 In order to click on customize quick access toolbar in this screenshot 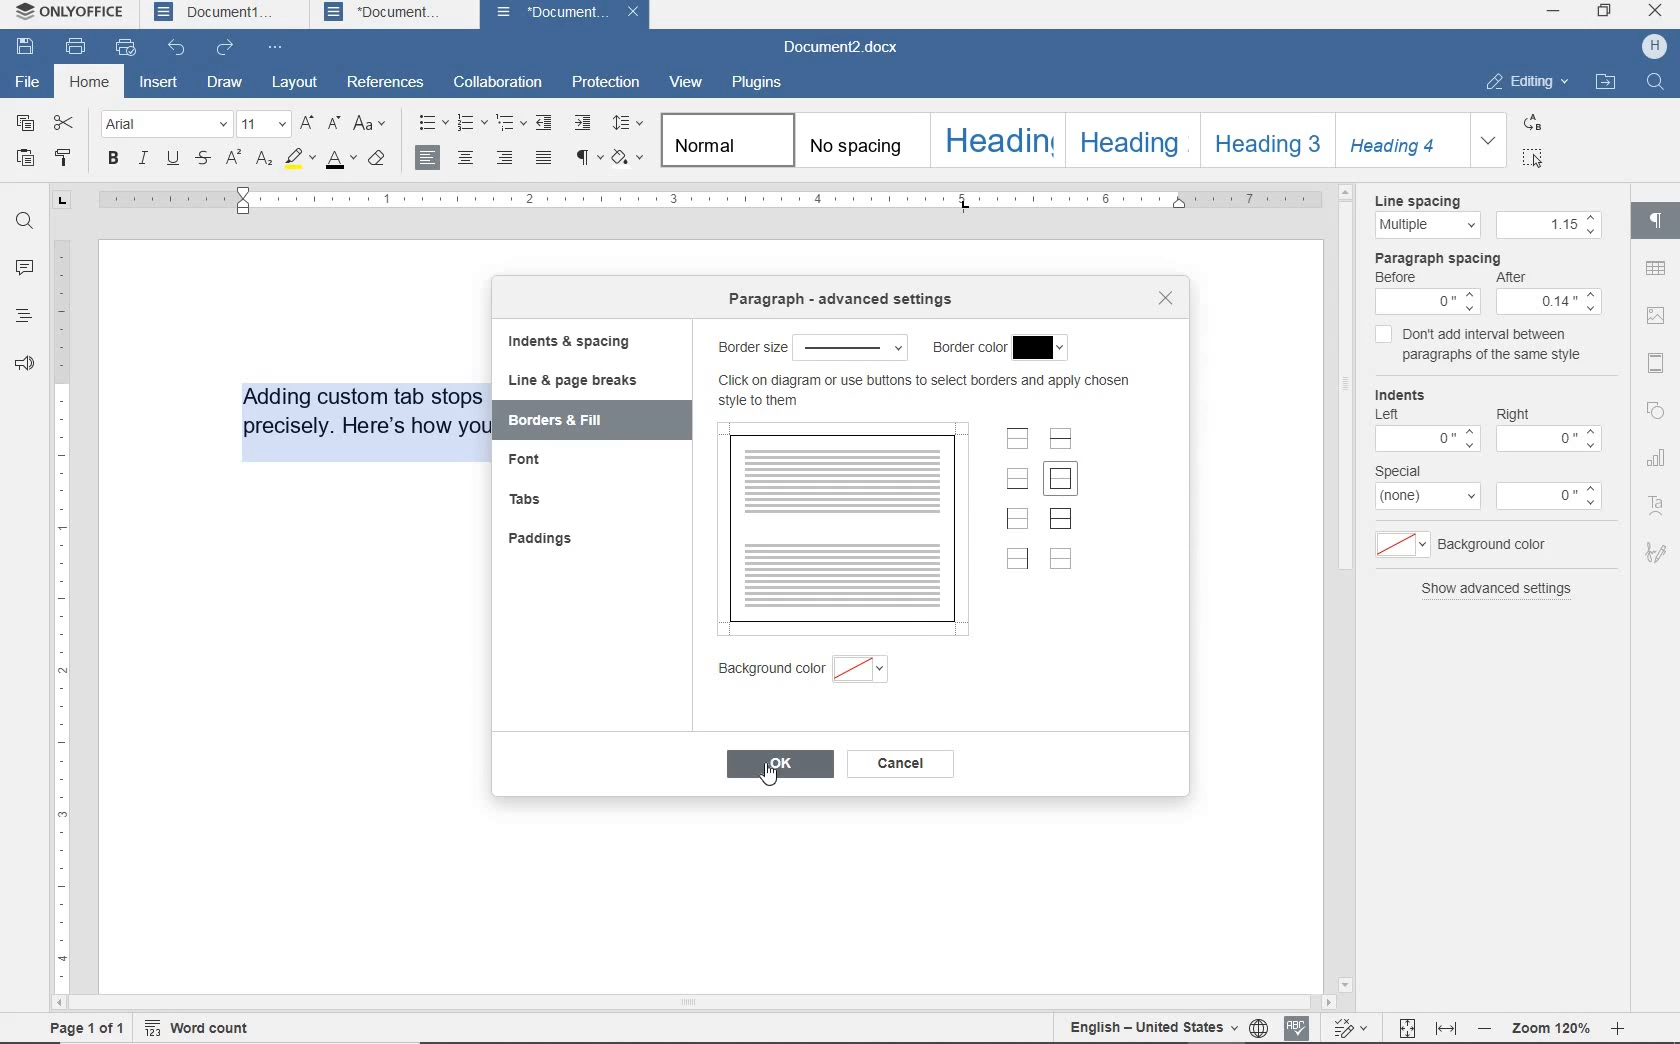, I will do `click(279, 49)`.